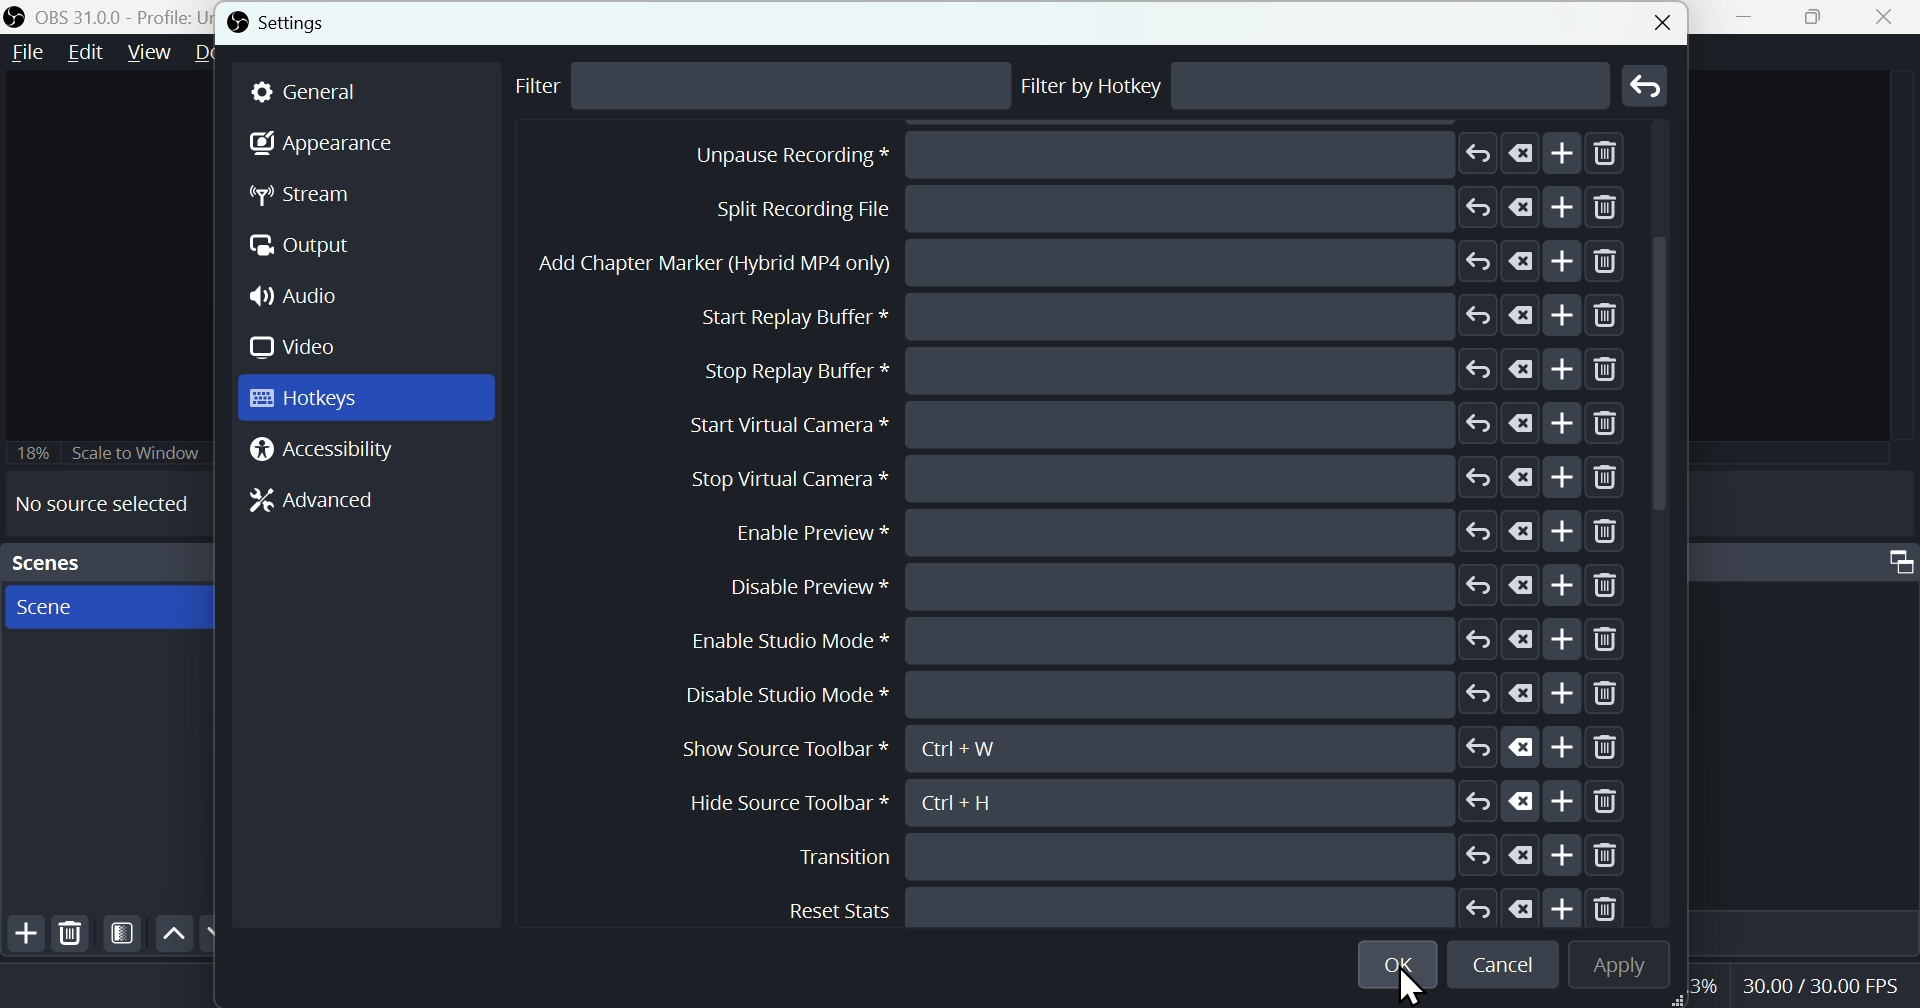 This screenshot has width=1920, height=1008. I want to click on Start recording, so click(1125, 209).